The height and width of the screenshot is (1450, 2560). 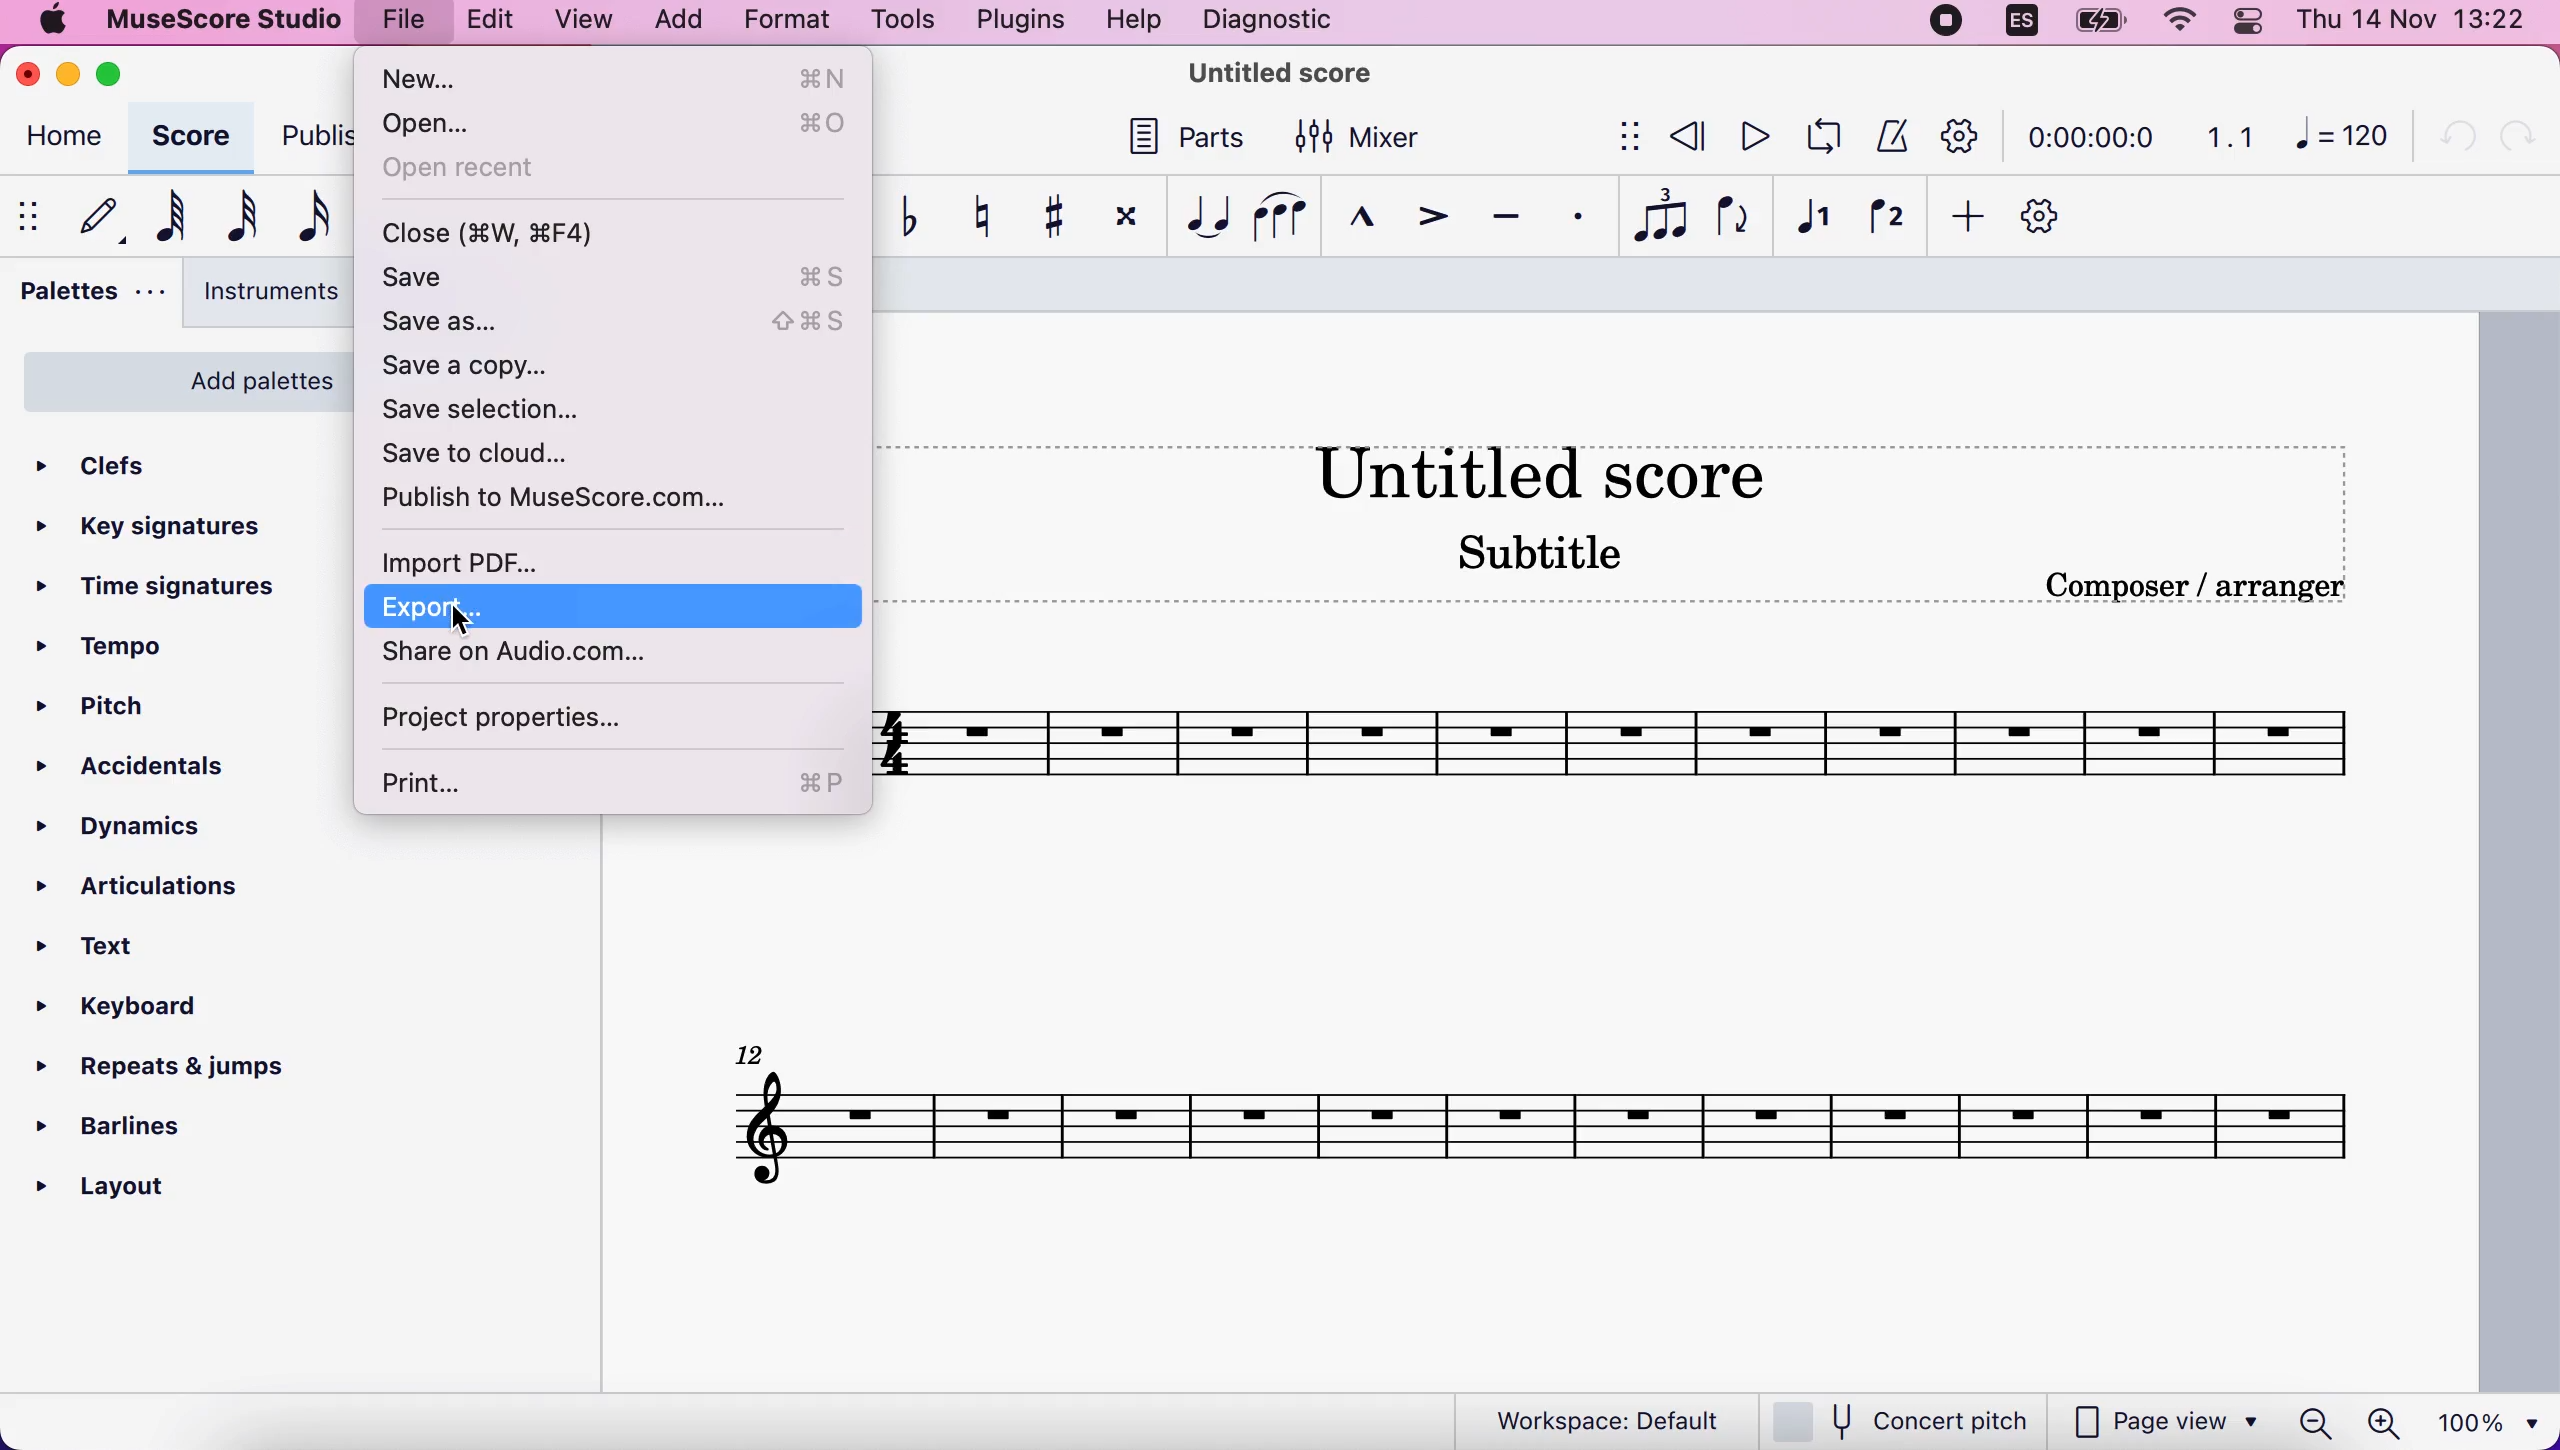 What do you see at coordinates (894, 24) in the screenshot?
I see `tools` at bounding box center [894, 24].